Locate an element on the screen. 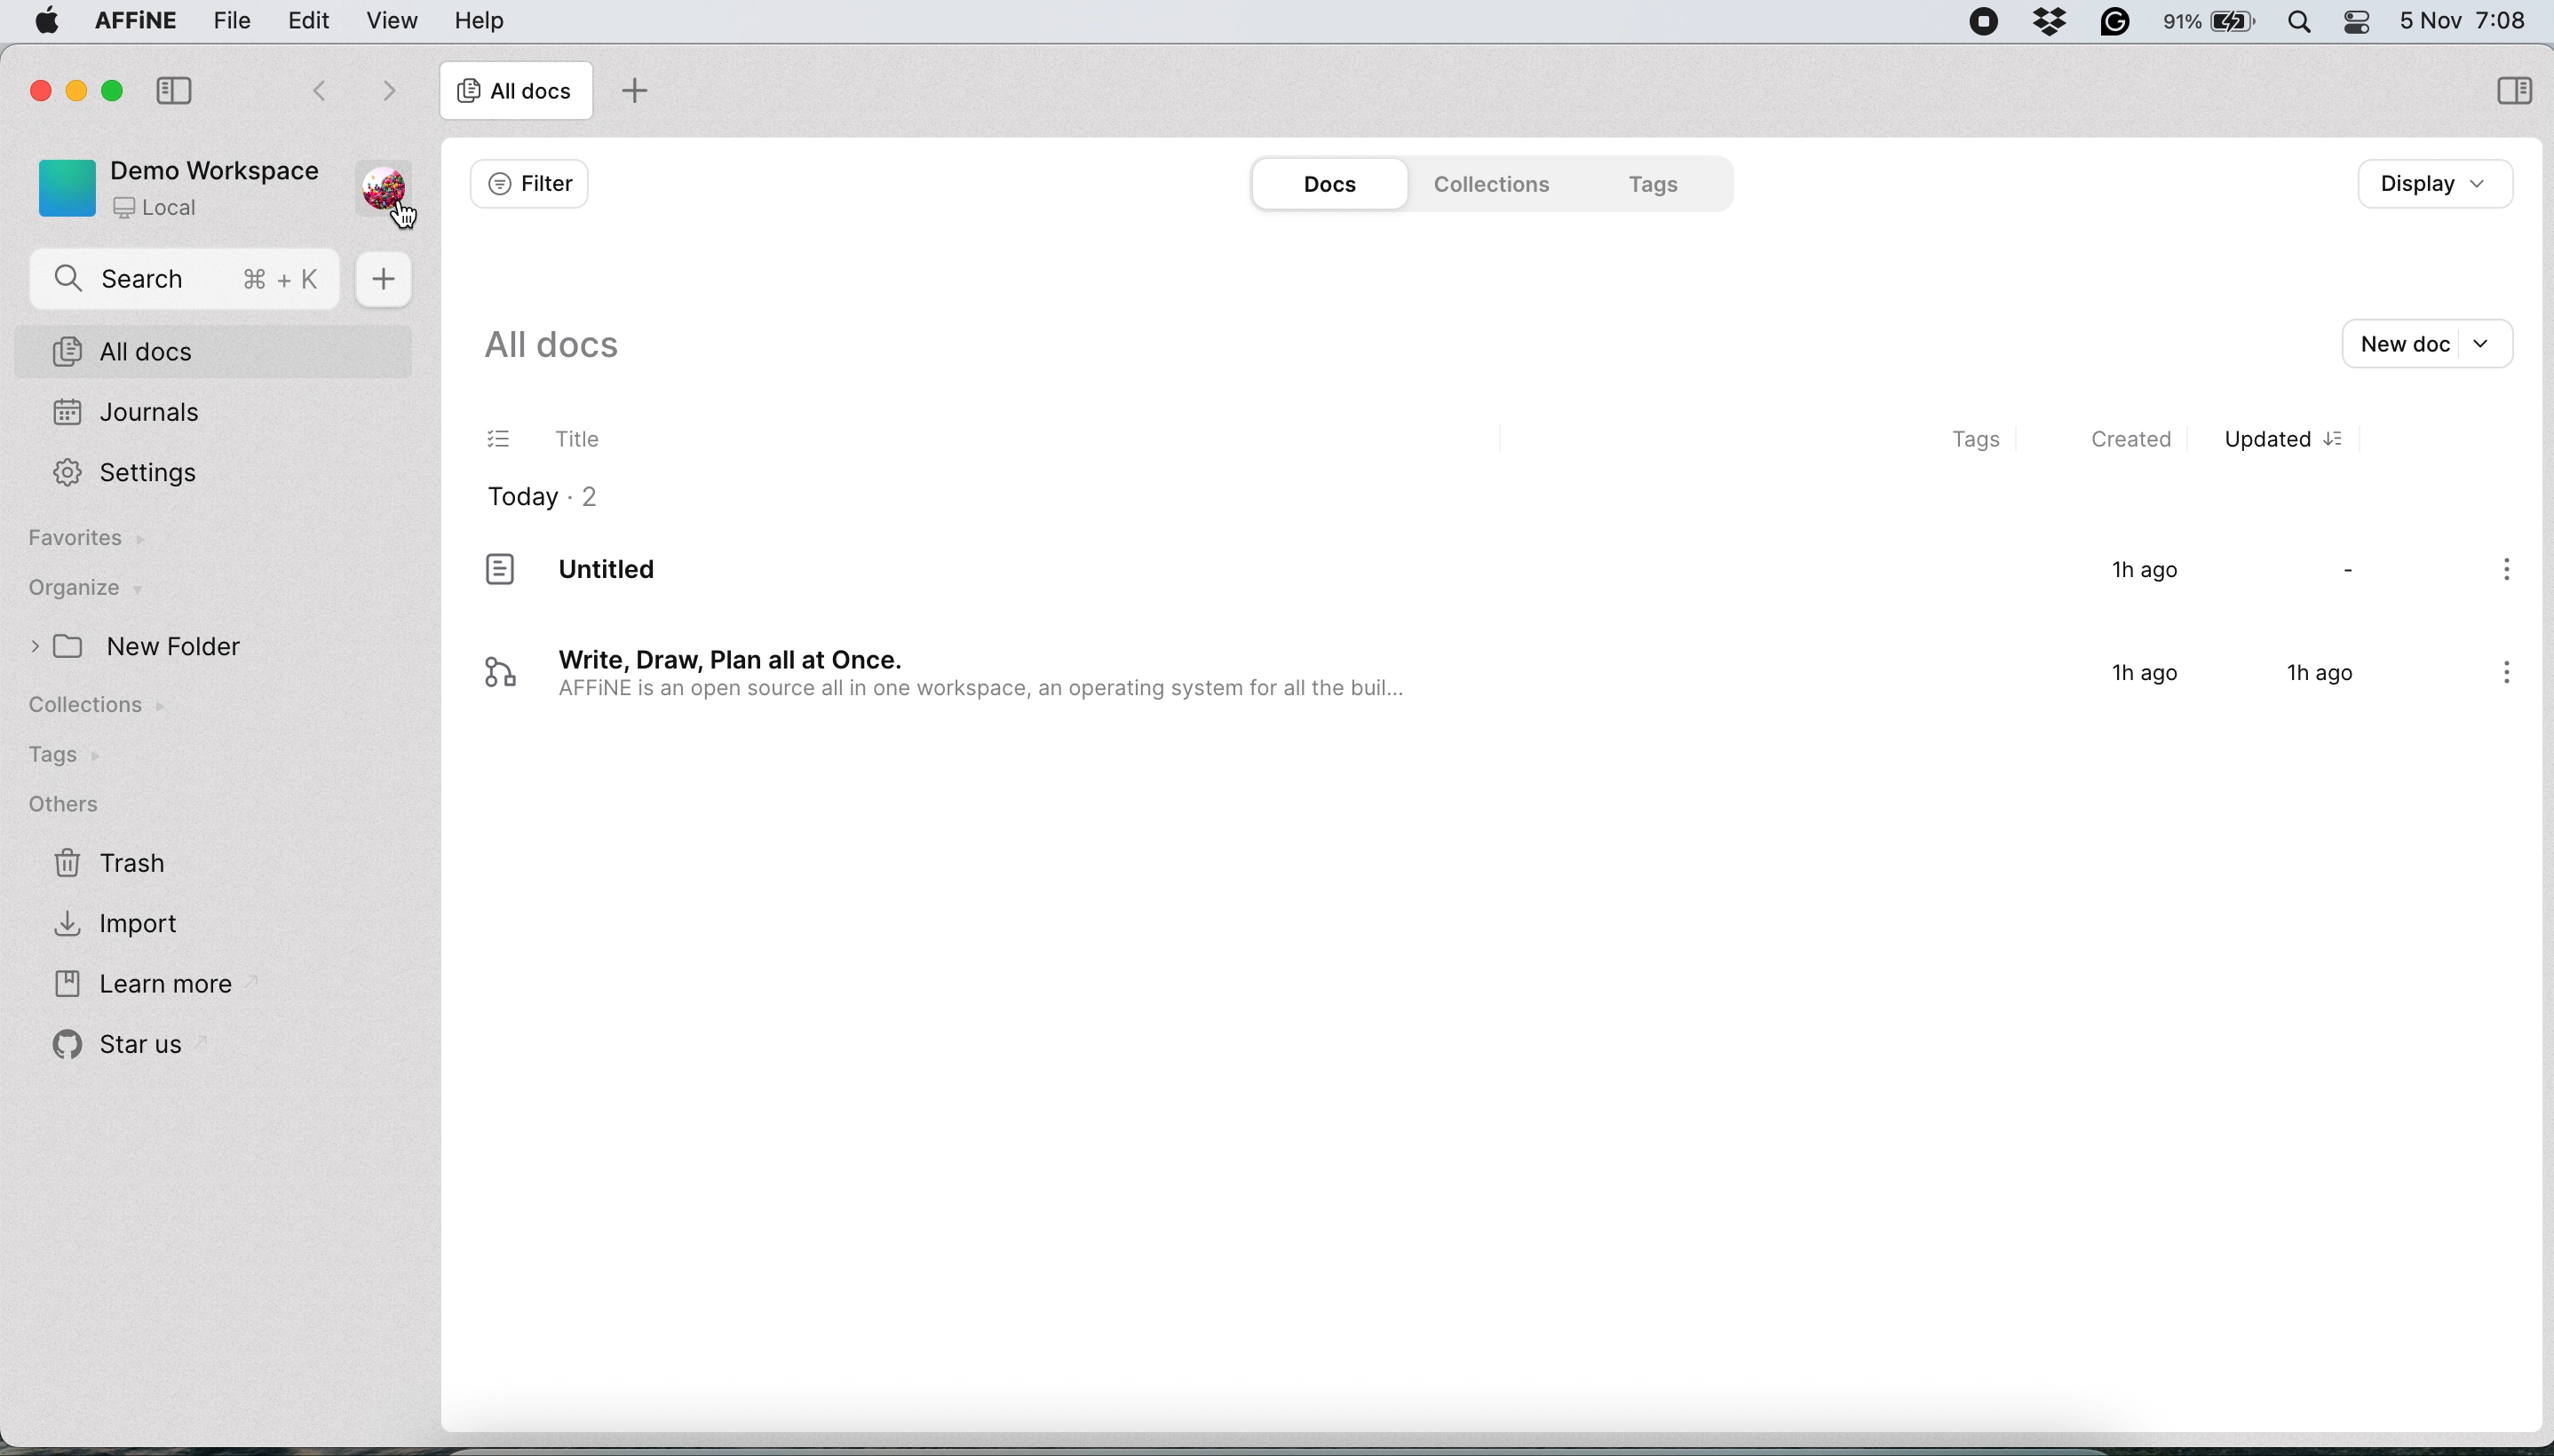 This screenshot has height=1456, width=2554. all docs is located at coordinates (516, 93).